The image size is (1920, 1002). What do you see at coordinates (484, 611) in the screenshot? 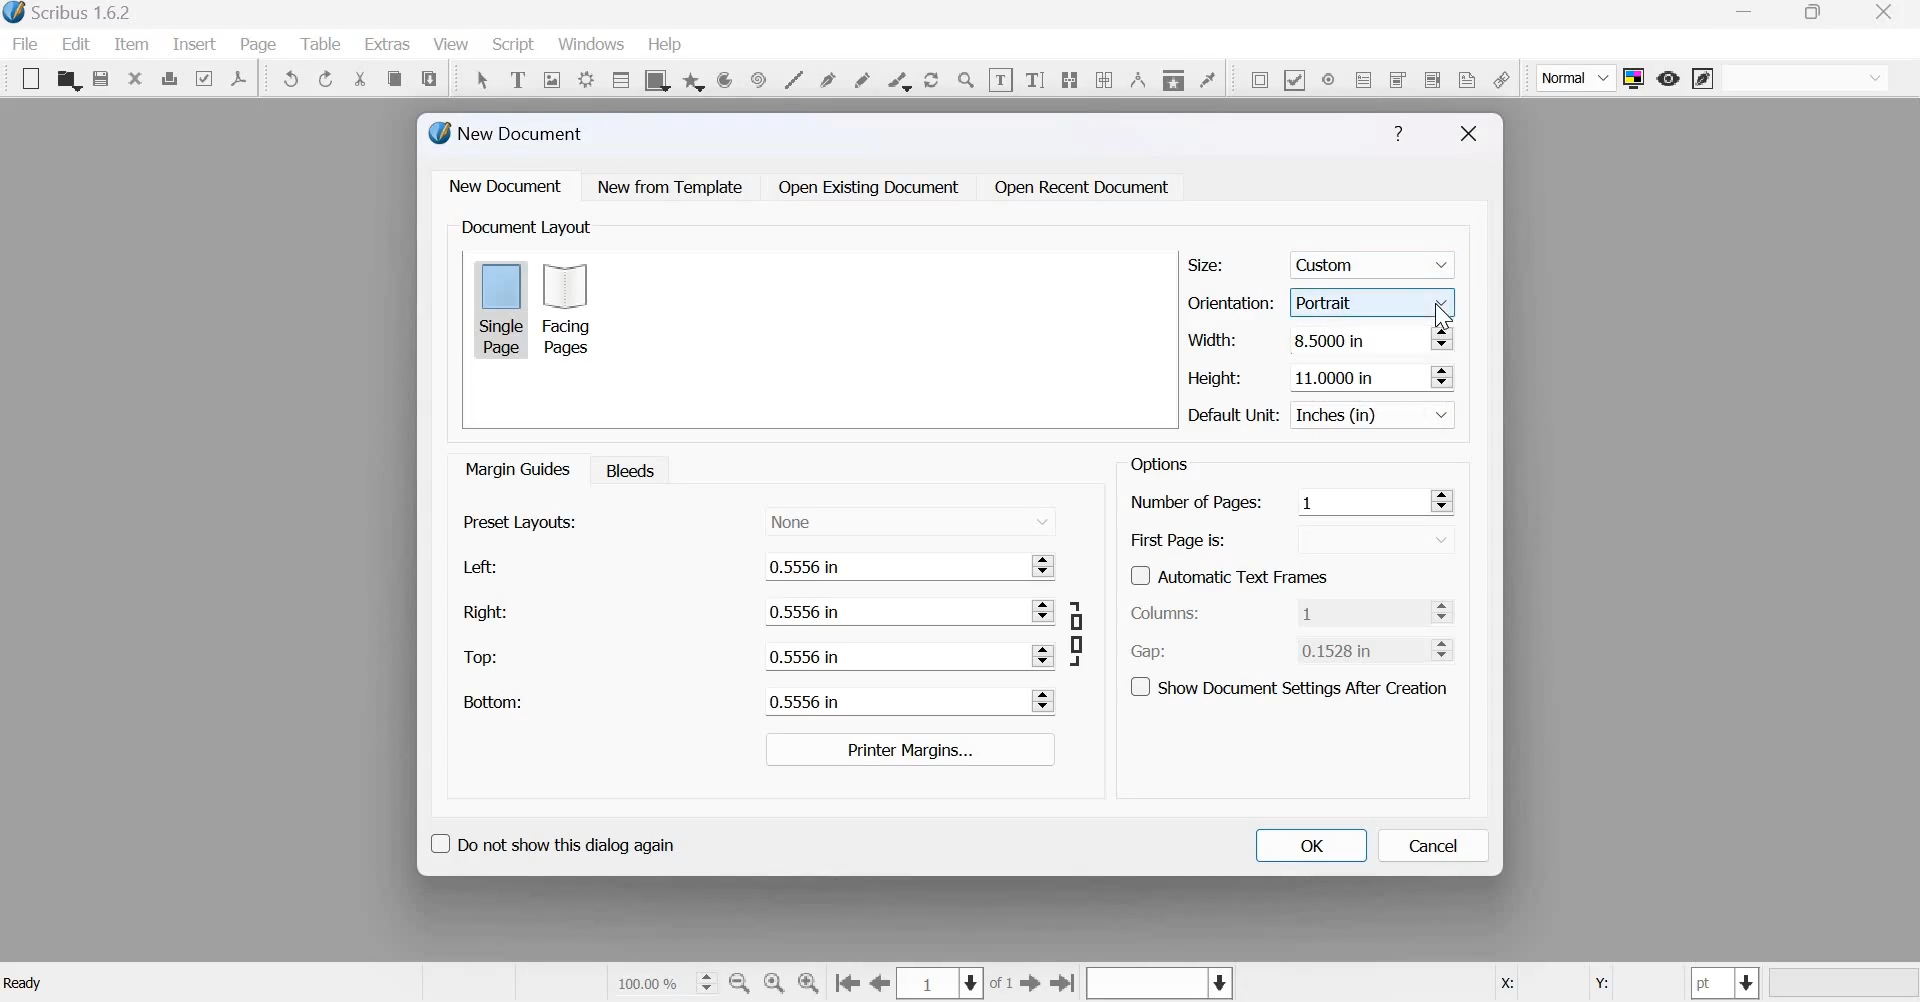
I see `Right:` at bounding box center [484, 611].